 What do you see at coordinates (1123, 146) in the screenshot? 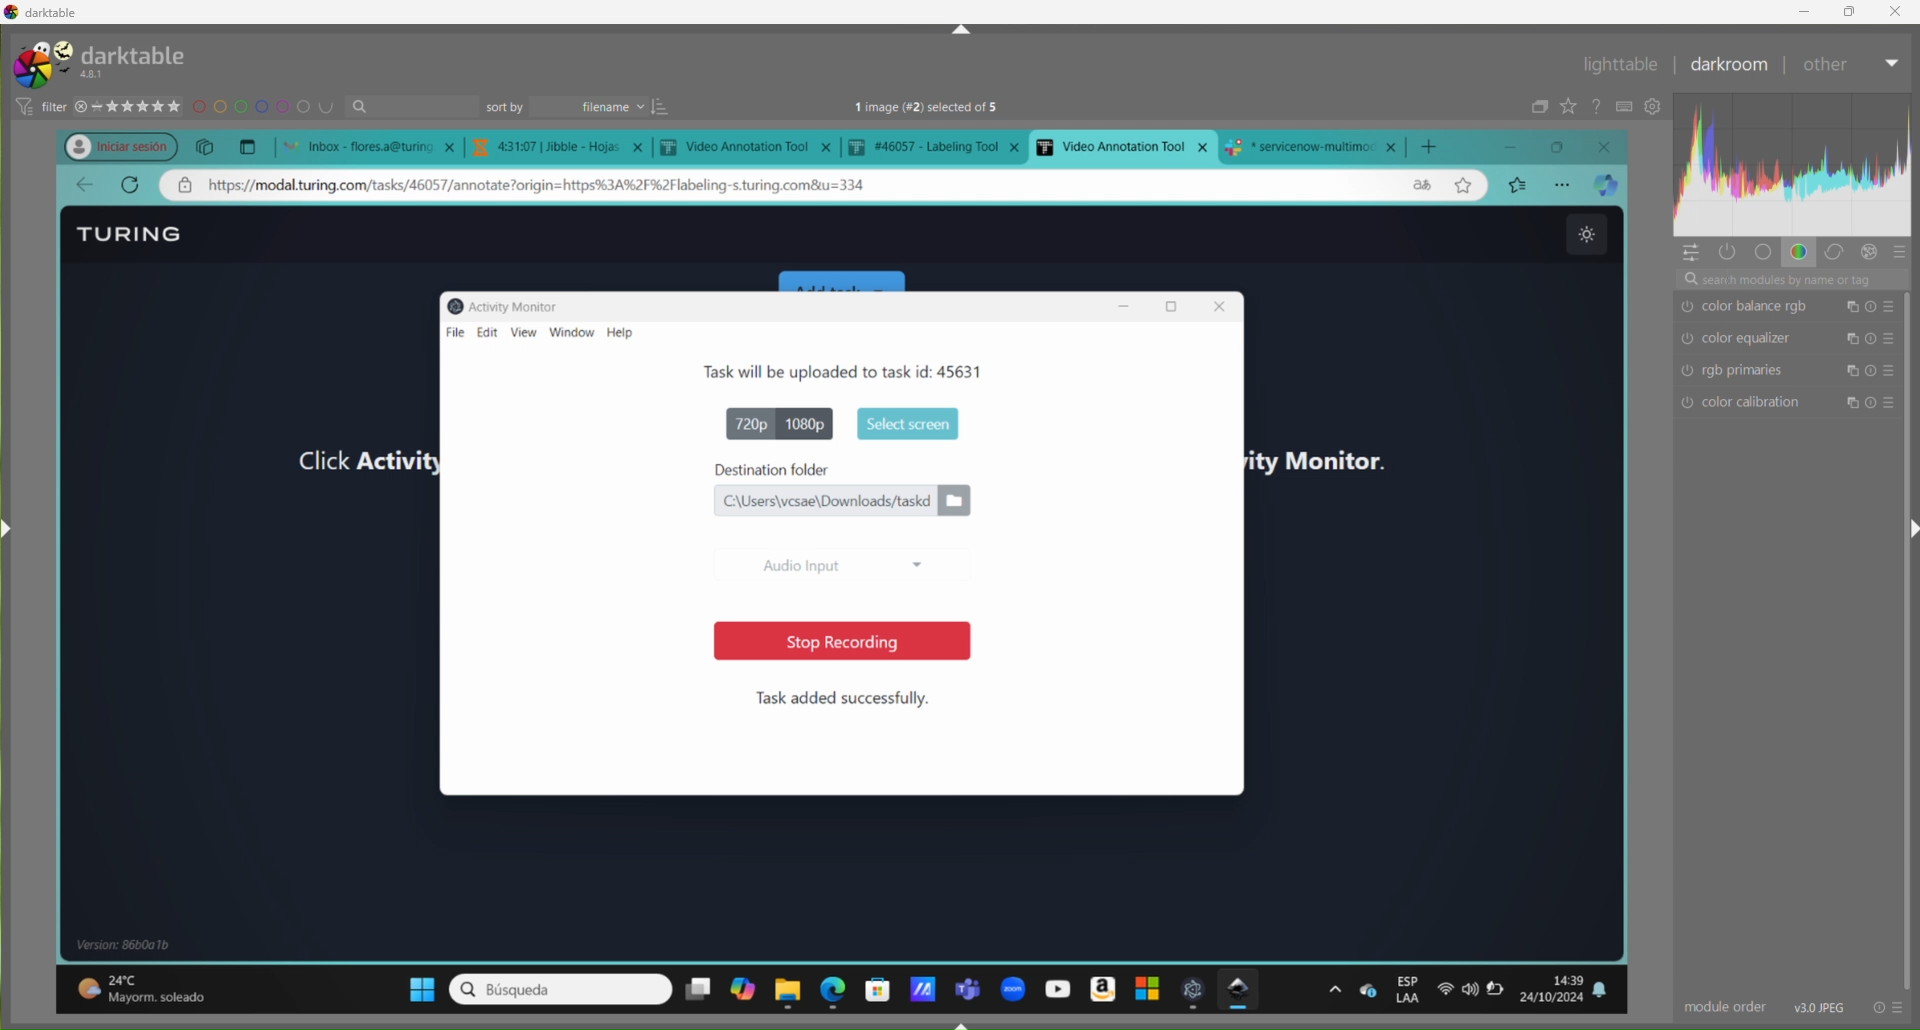
I see `current open tab` at bounding box center [1123, 146].